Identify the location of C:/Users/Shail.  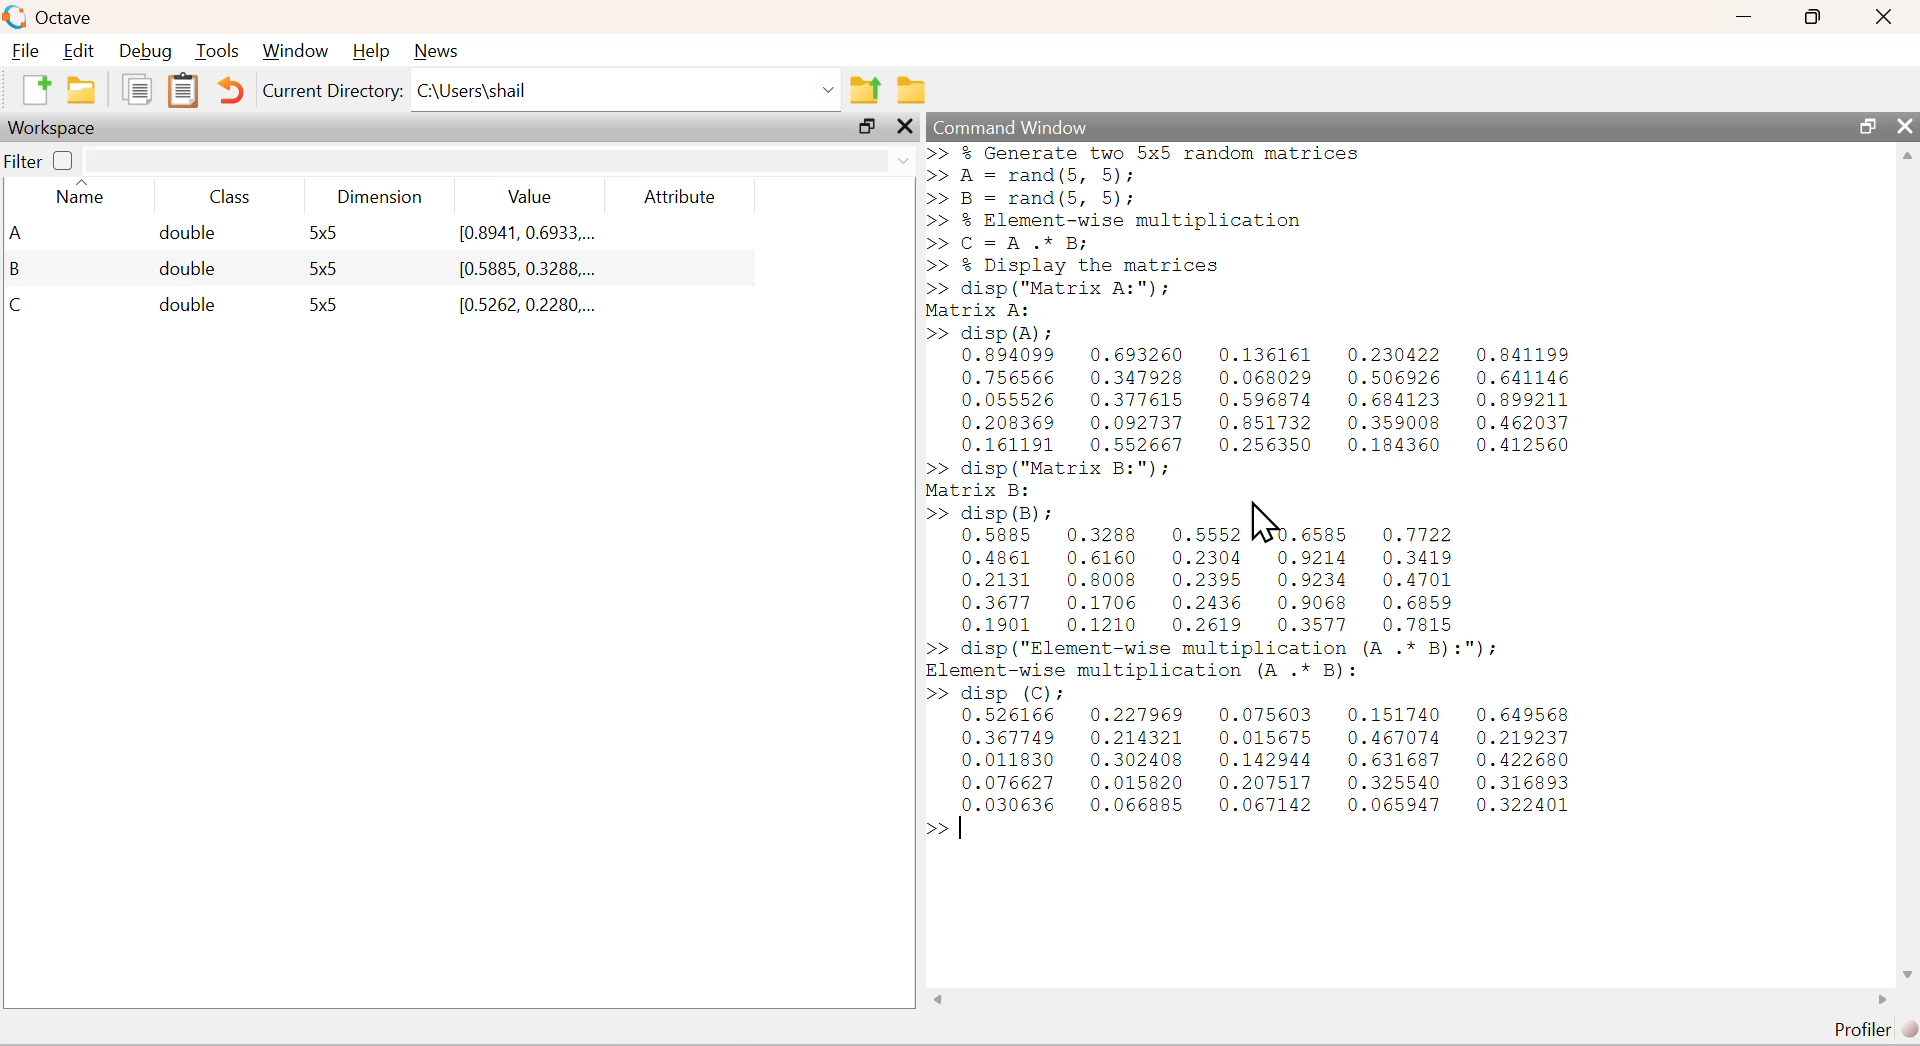
(625, 93).